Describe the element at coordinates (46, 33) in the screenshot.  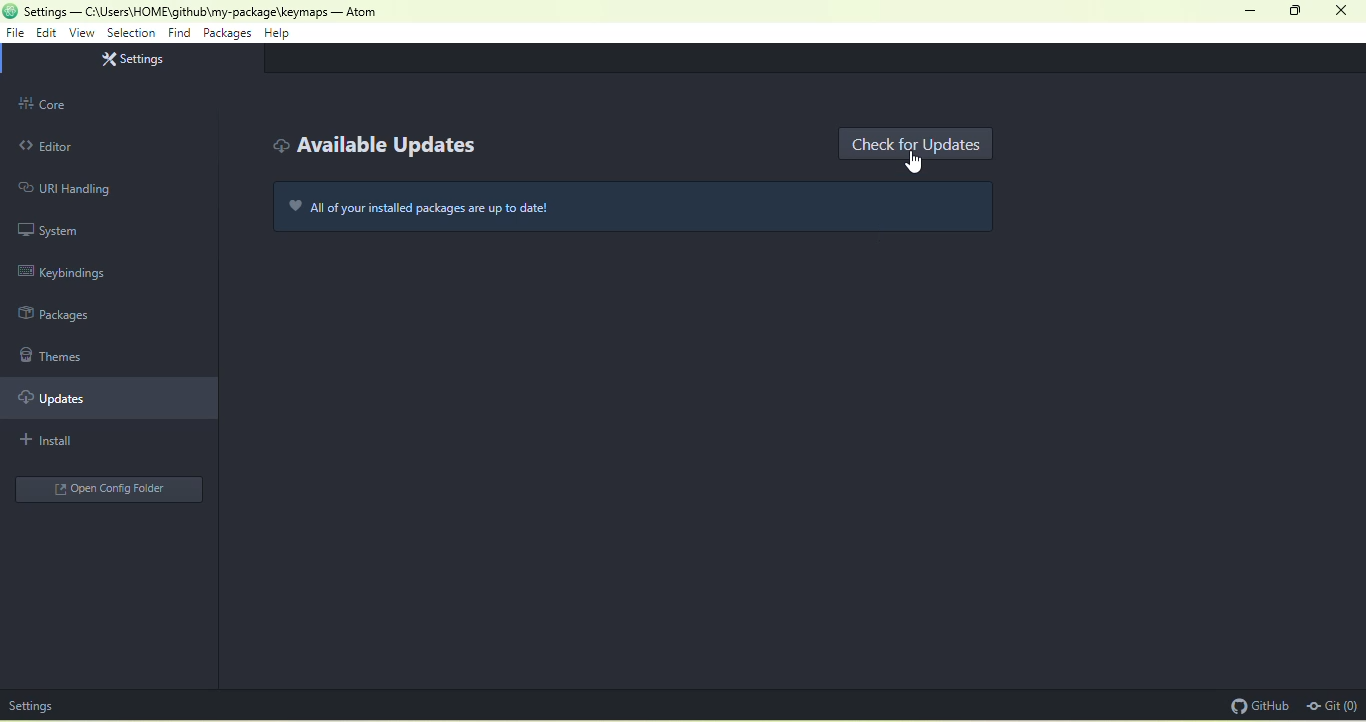
I see `edit` at that location.